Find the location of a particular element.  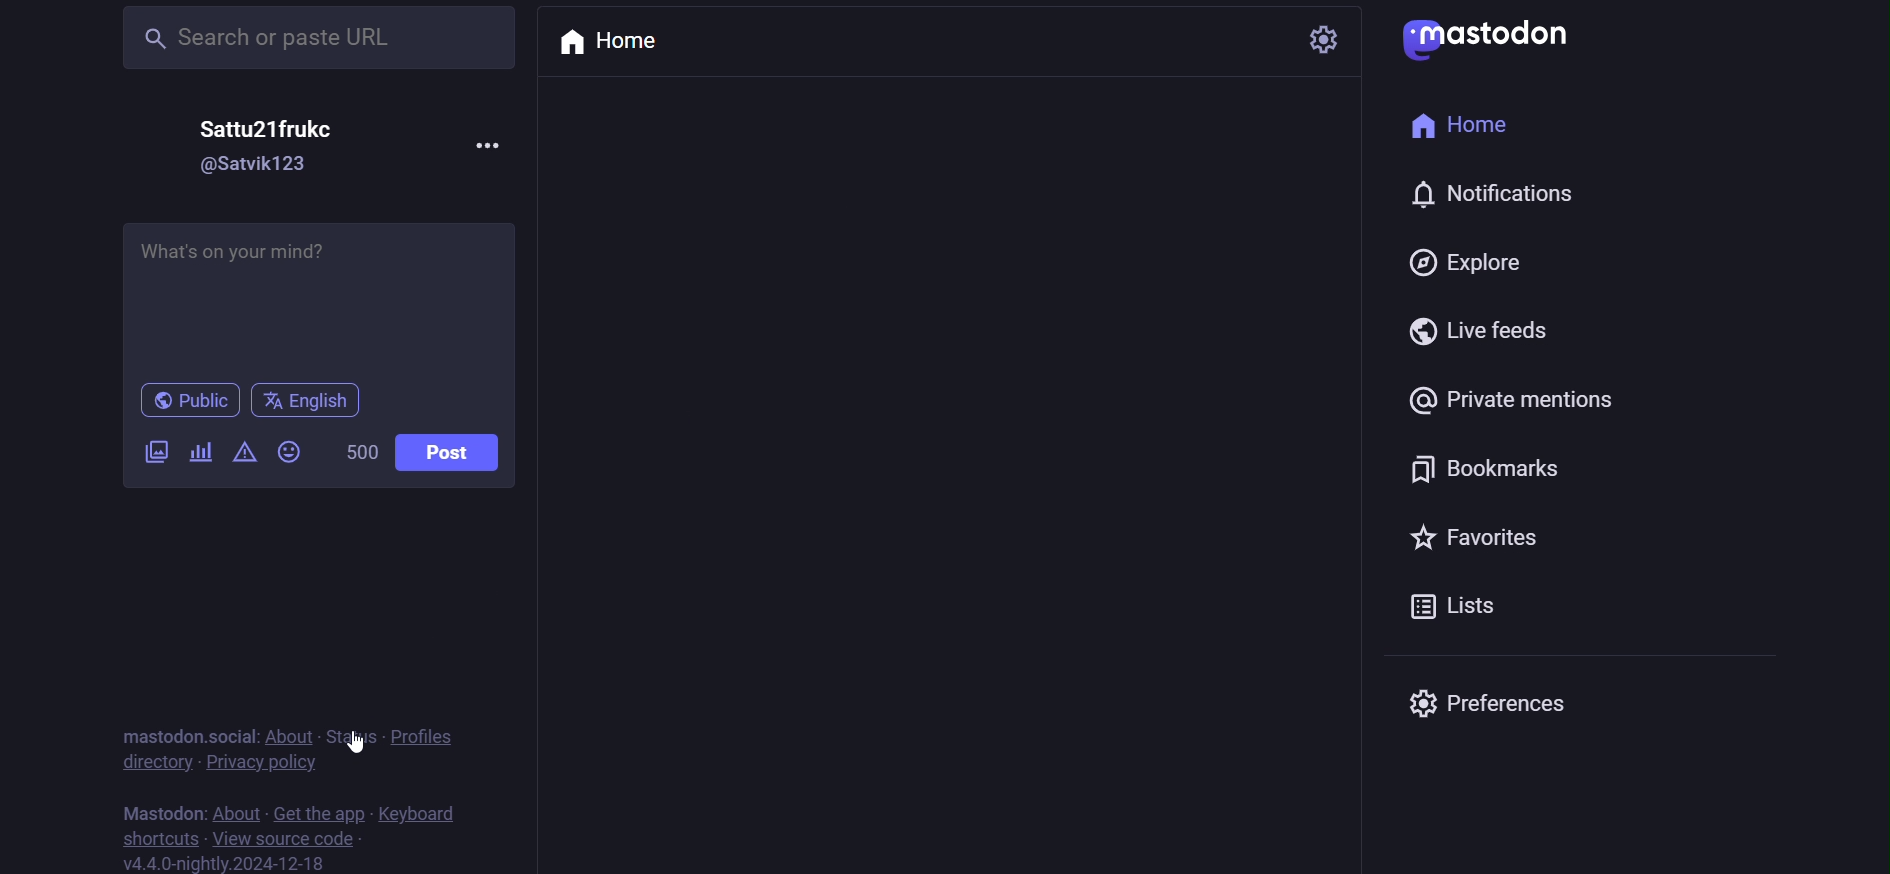

favorites is located at coordinates (1478, 536).